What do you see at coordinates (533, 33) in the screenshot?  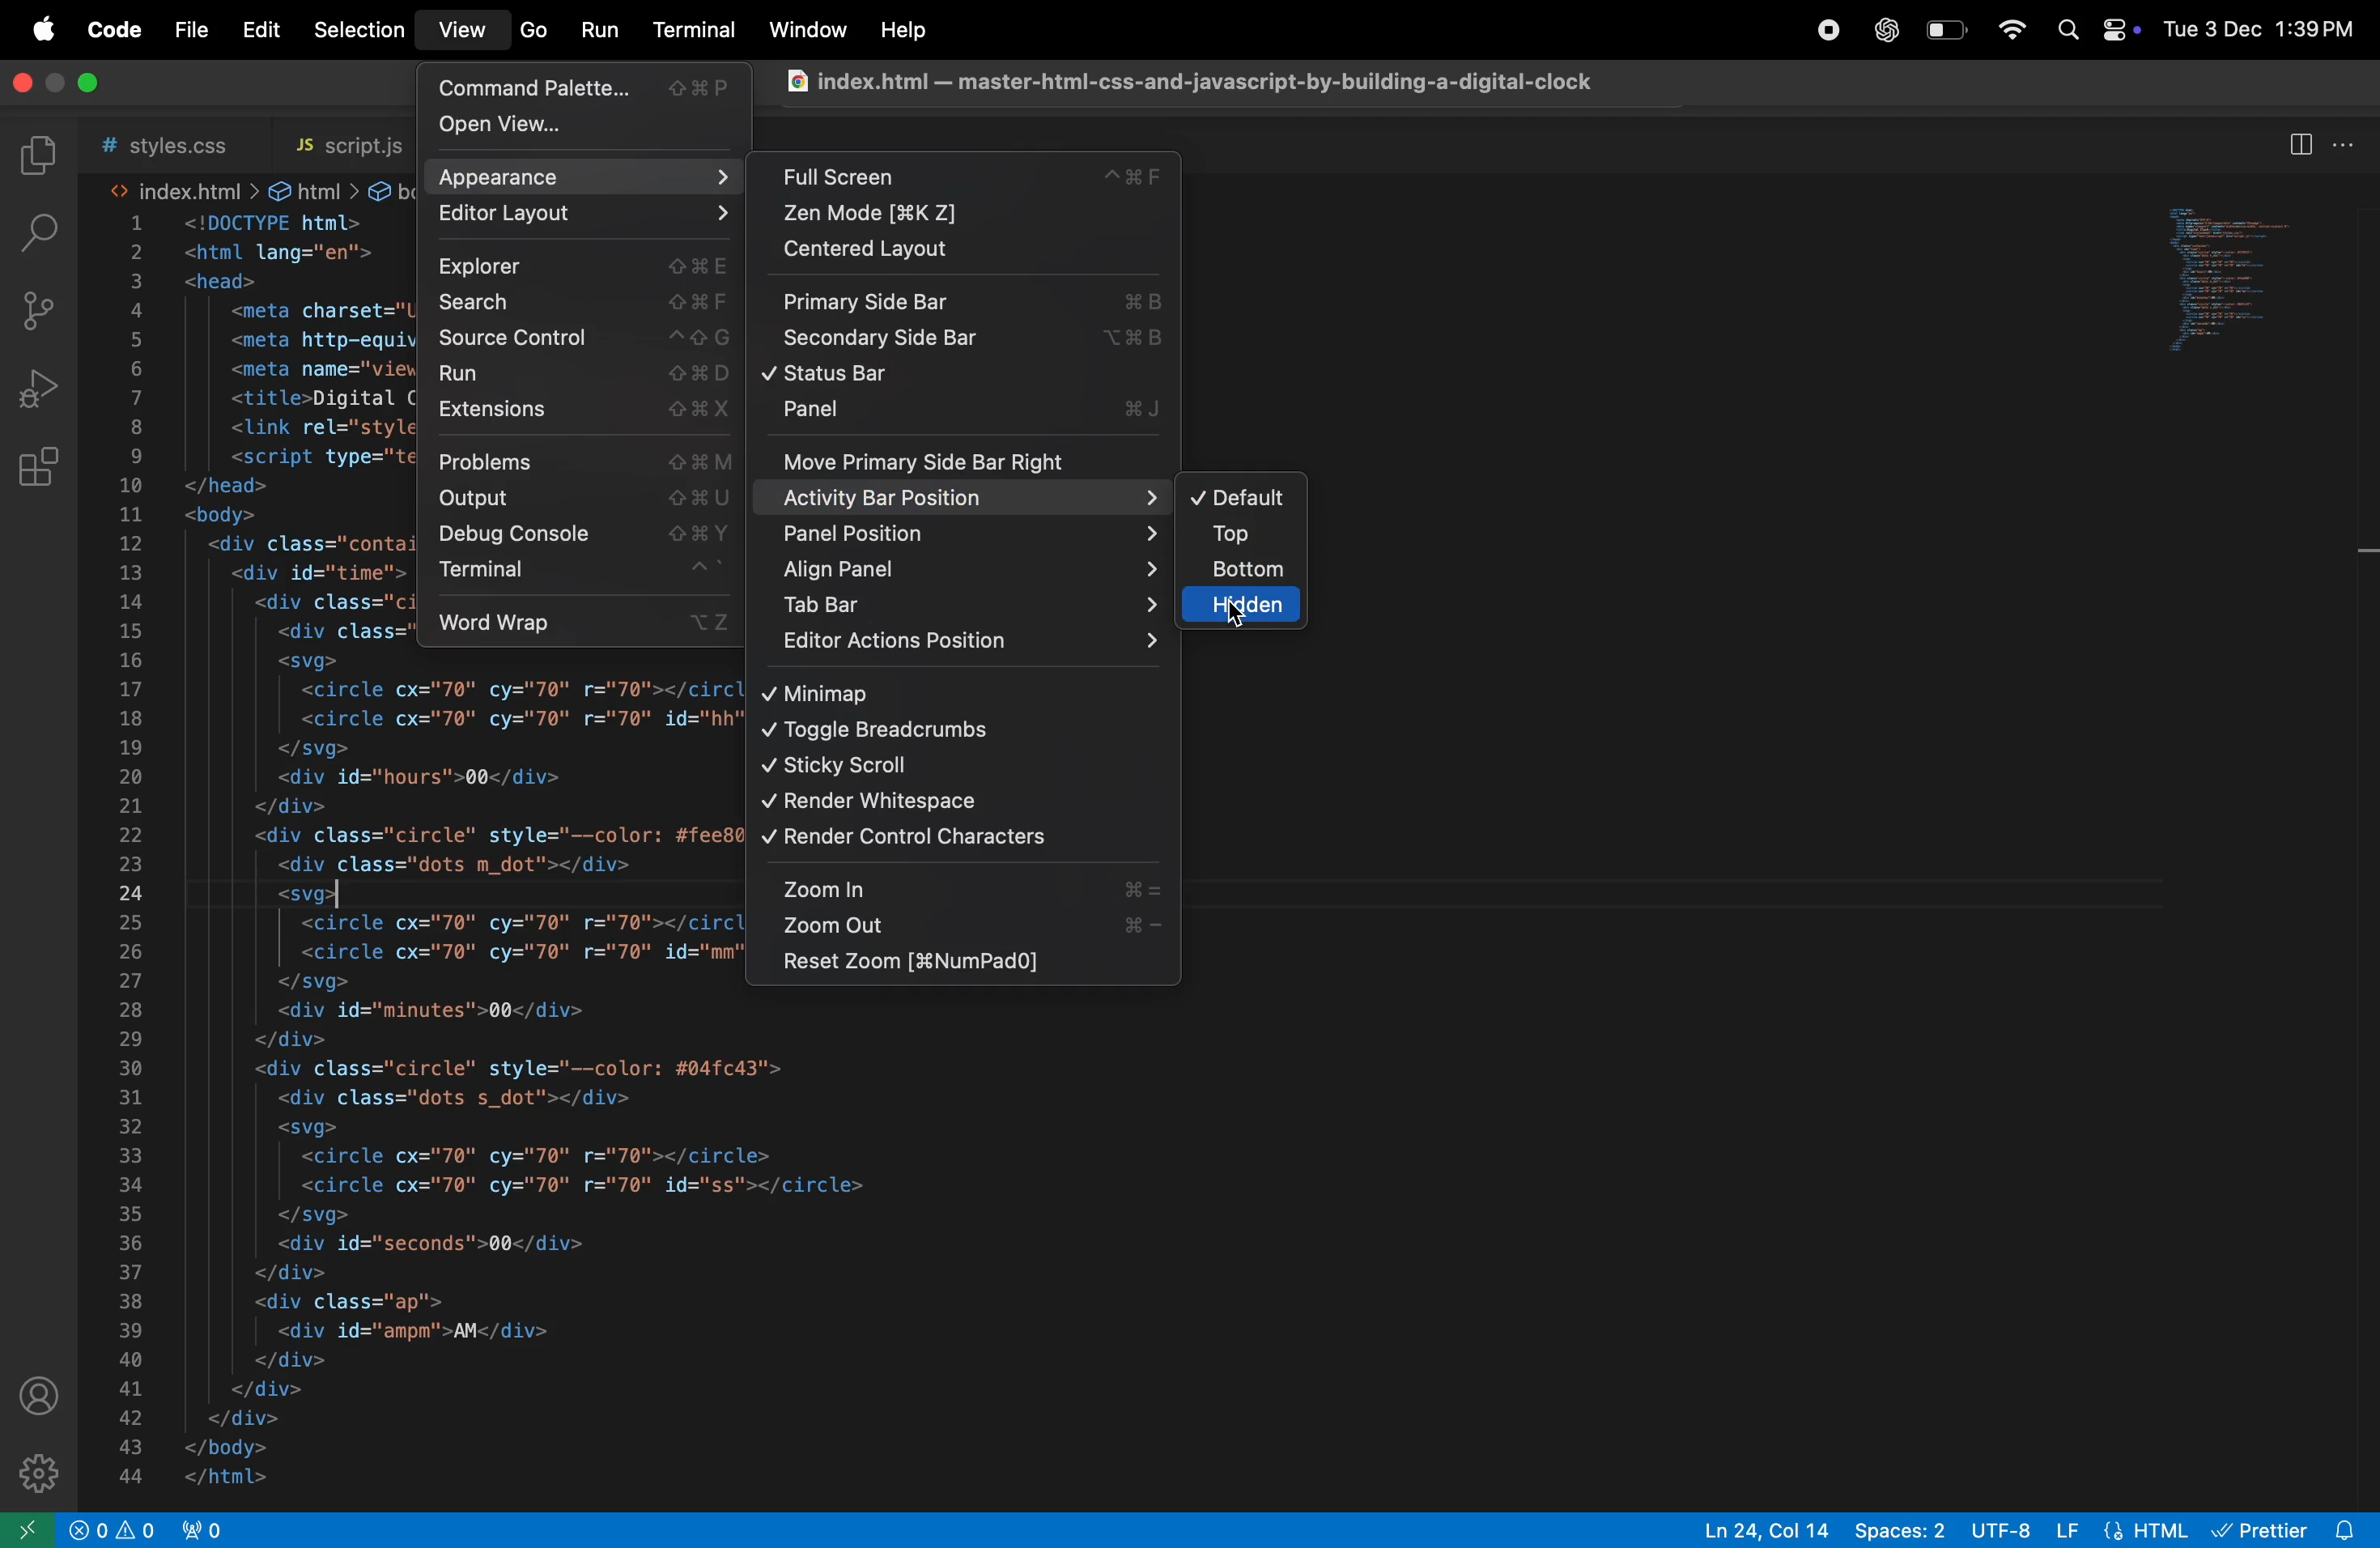 I see `go` at bounding box center [533, 33].